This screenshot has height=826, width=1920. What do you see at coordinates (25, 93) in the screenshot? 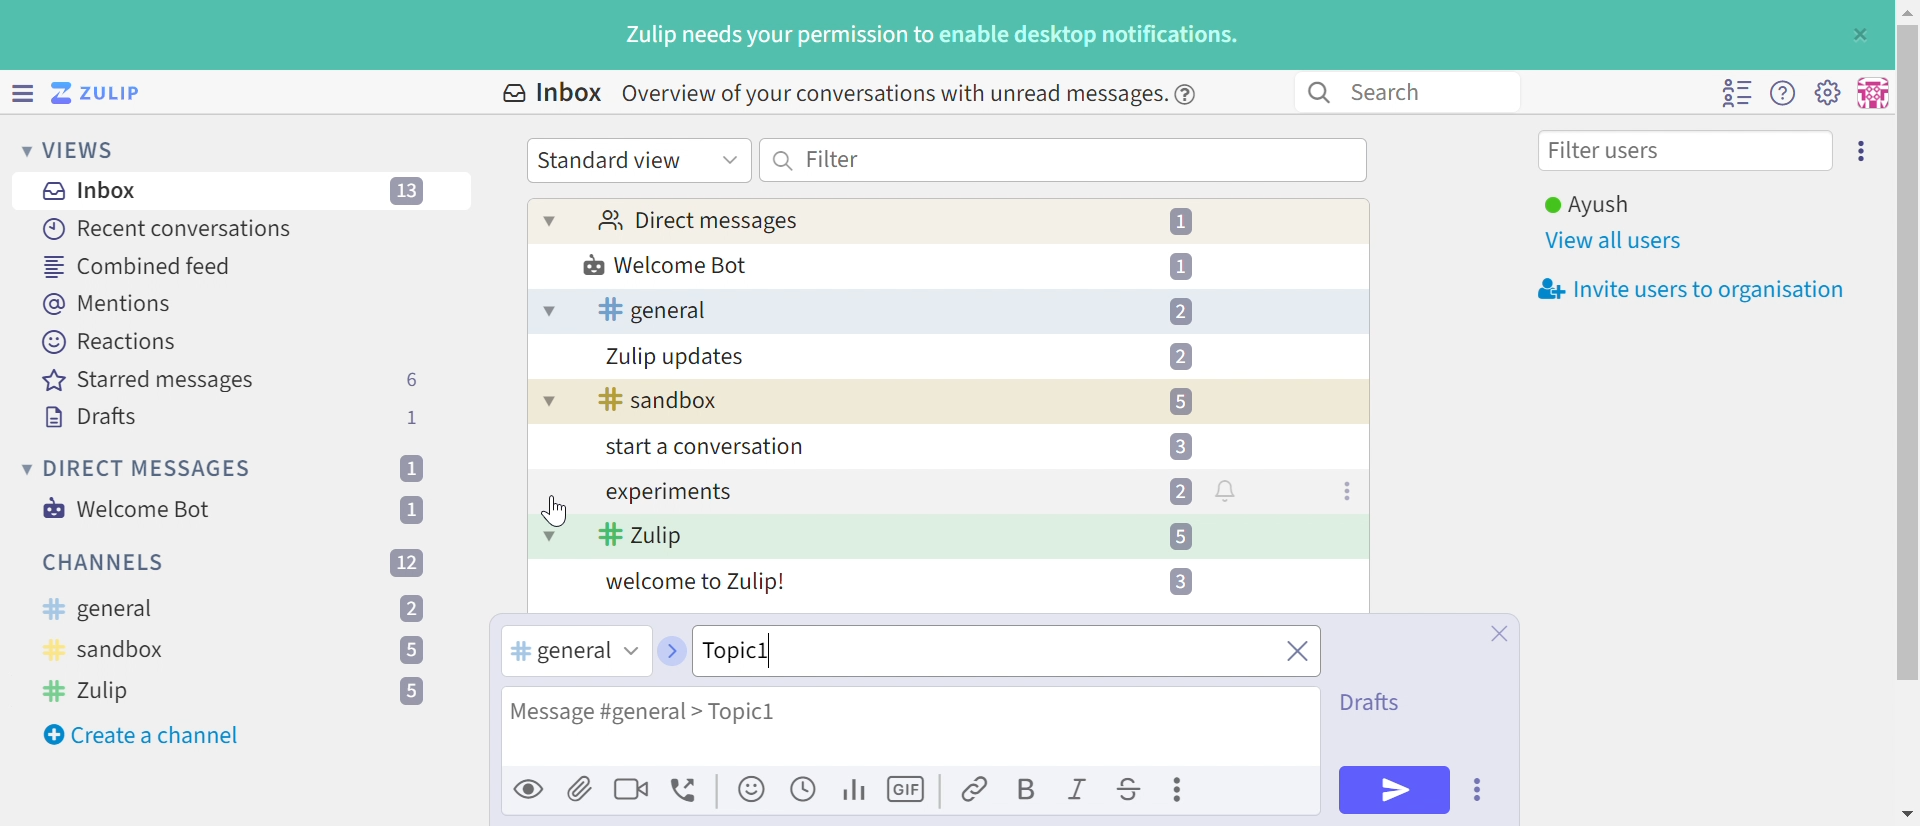
I see `Hide left sidebar` at bounding box center [25, 93].